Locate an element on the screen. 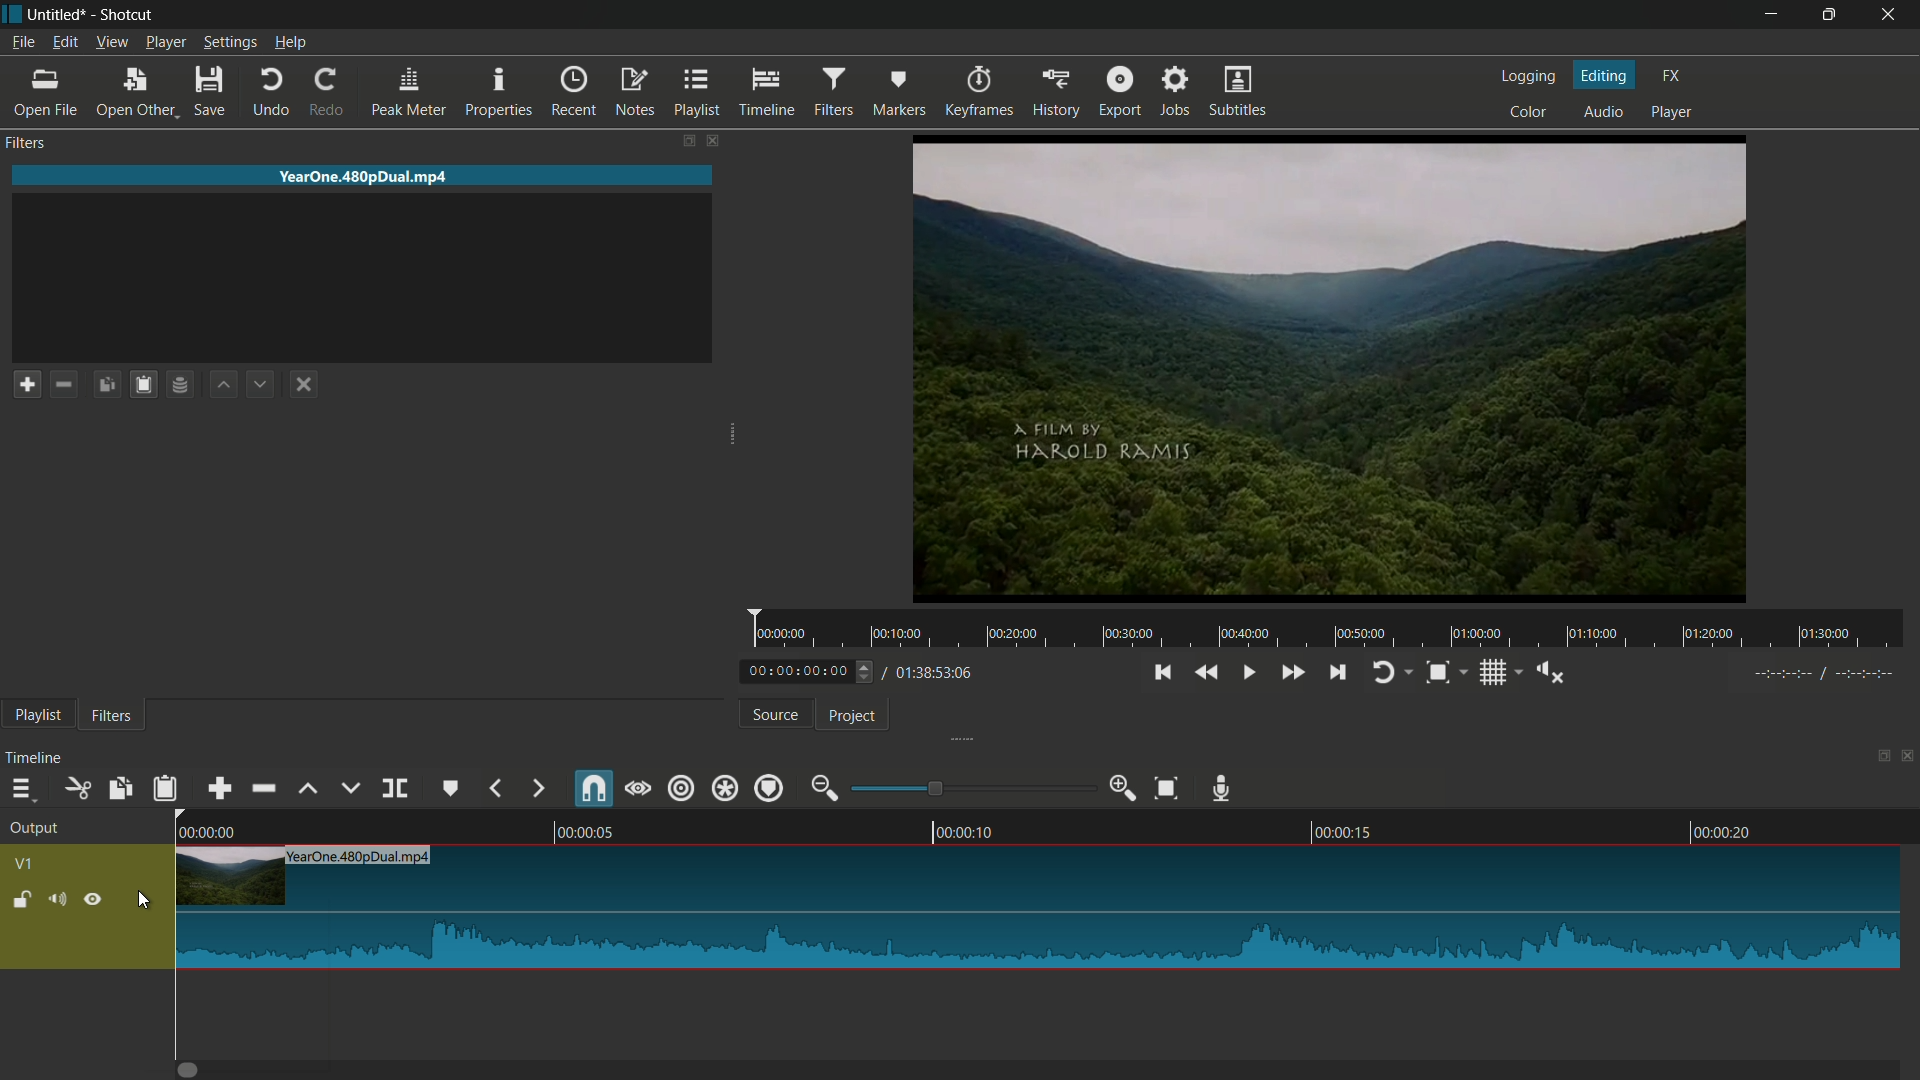 Image resolution: width=1920 pixels, height=1080 pixels. output is located at coordinates (37, 830).